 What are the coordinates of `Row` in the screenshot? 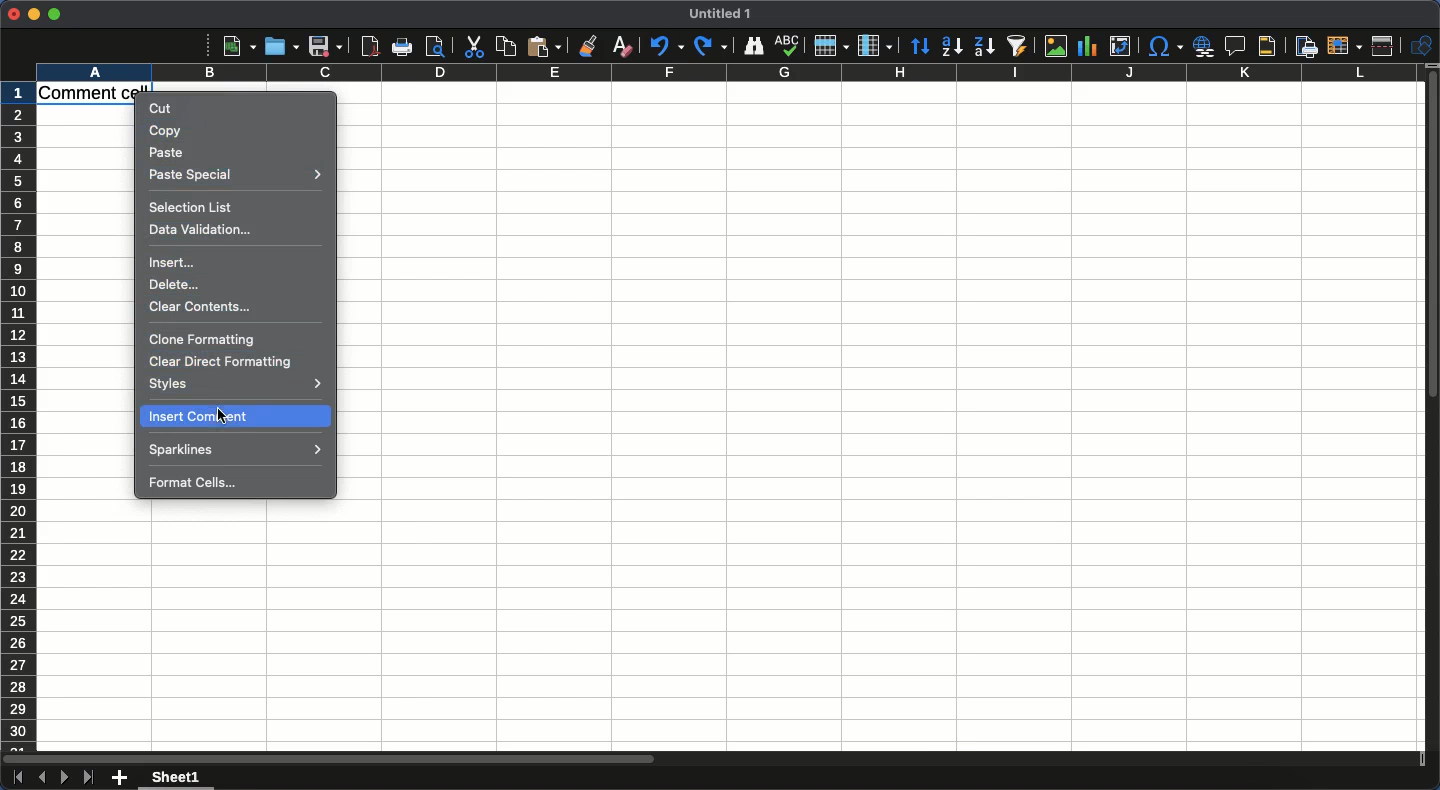 It's located at (830, 46).